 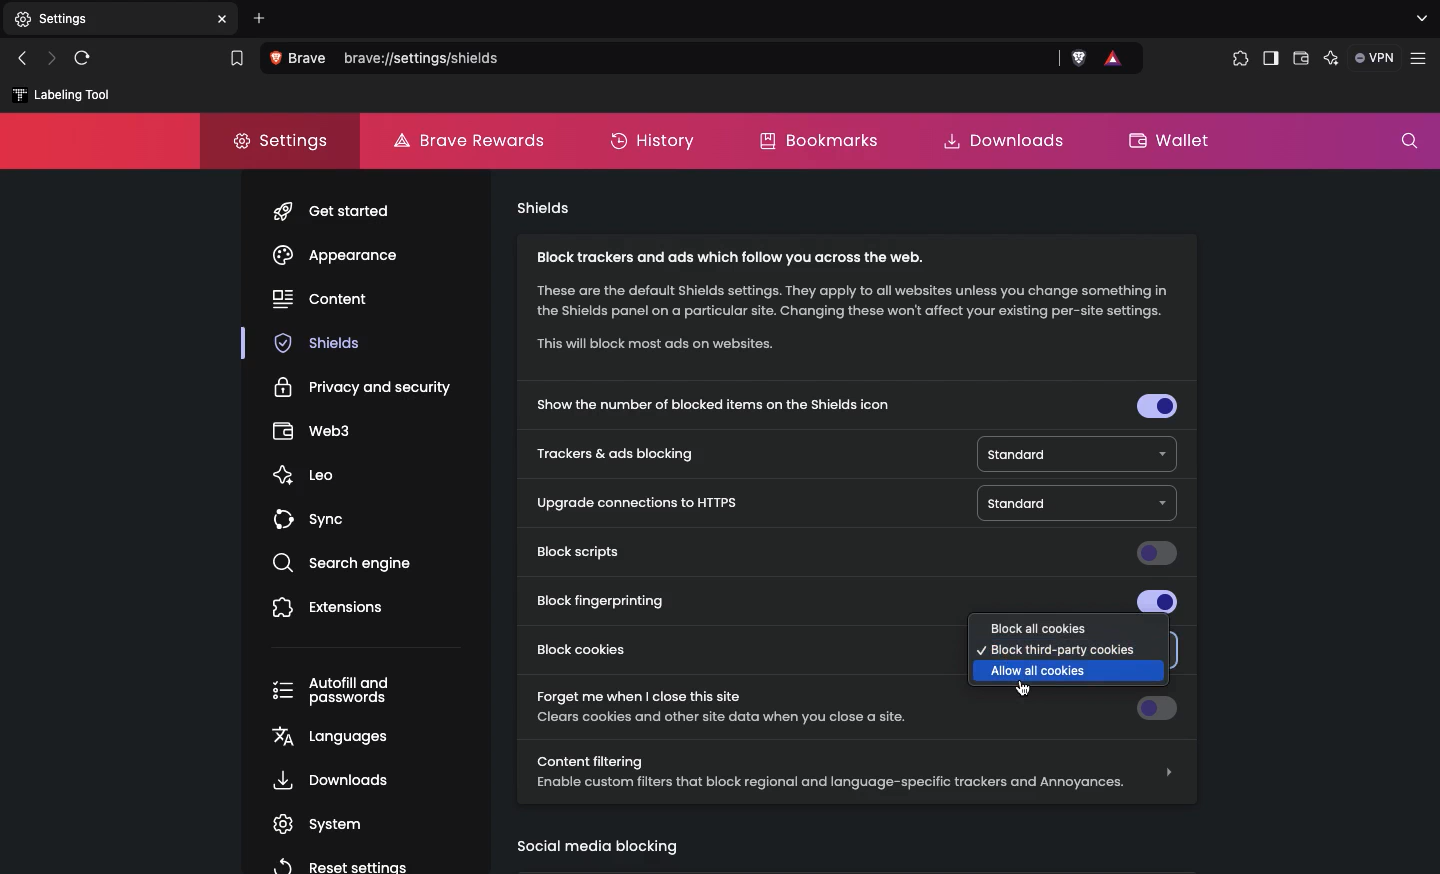 I want to click on Search settings, so click(x=1408, y=138).